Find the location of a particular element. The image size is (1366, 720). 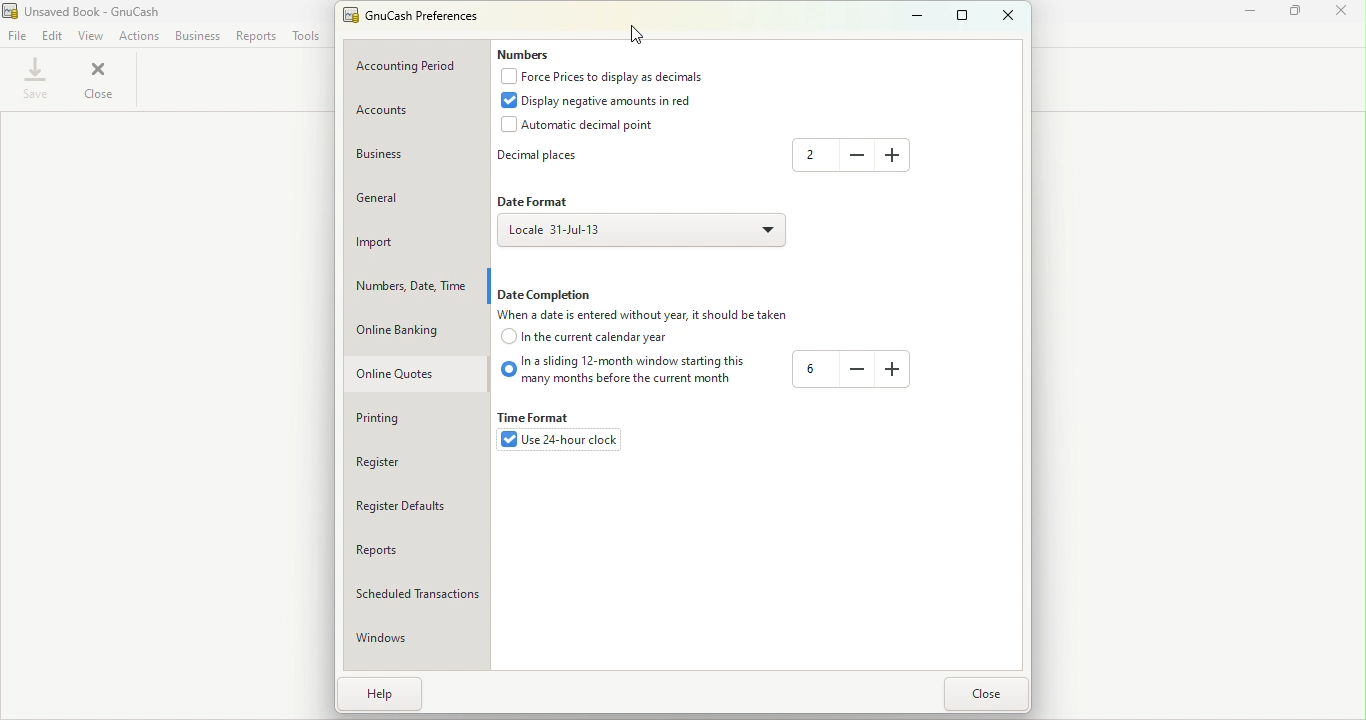

Automatic decimal point is located at coordinates (573, 121).